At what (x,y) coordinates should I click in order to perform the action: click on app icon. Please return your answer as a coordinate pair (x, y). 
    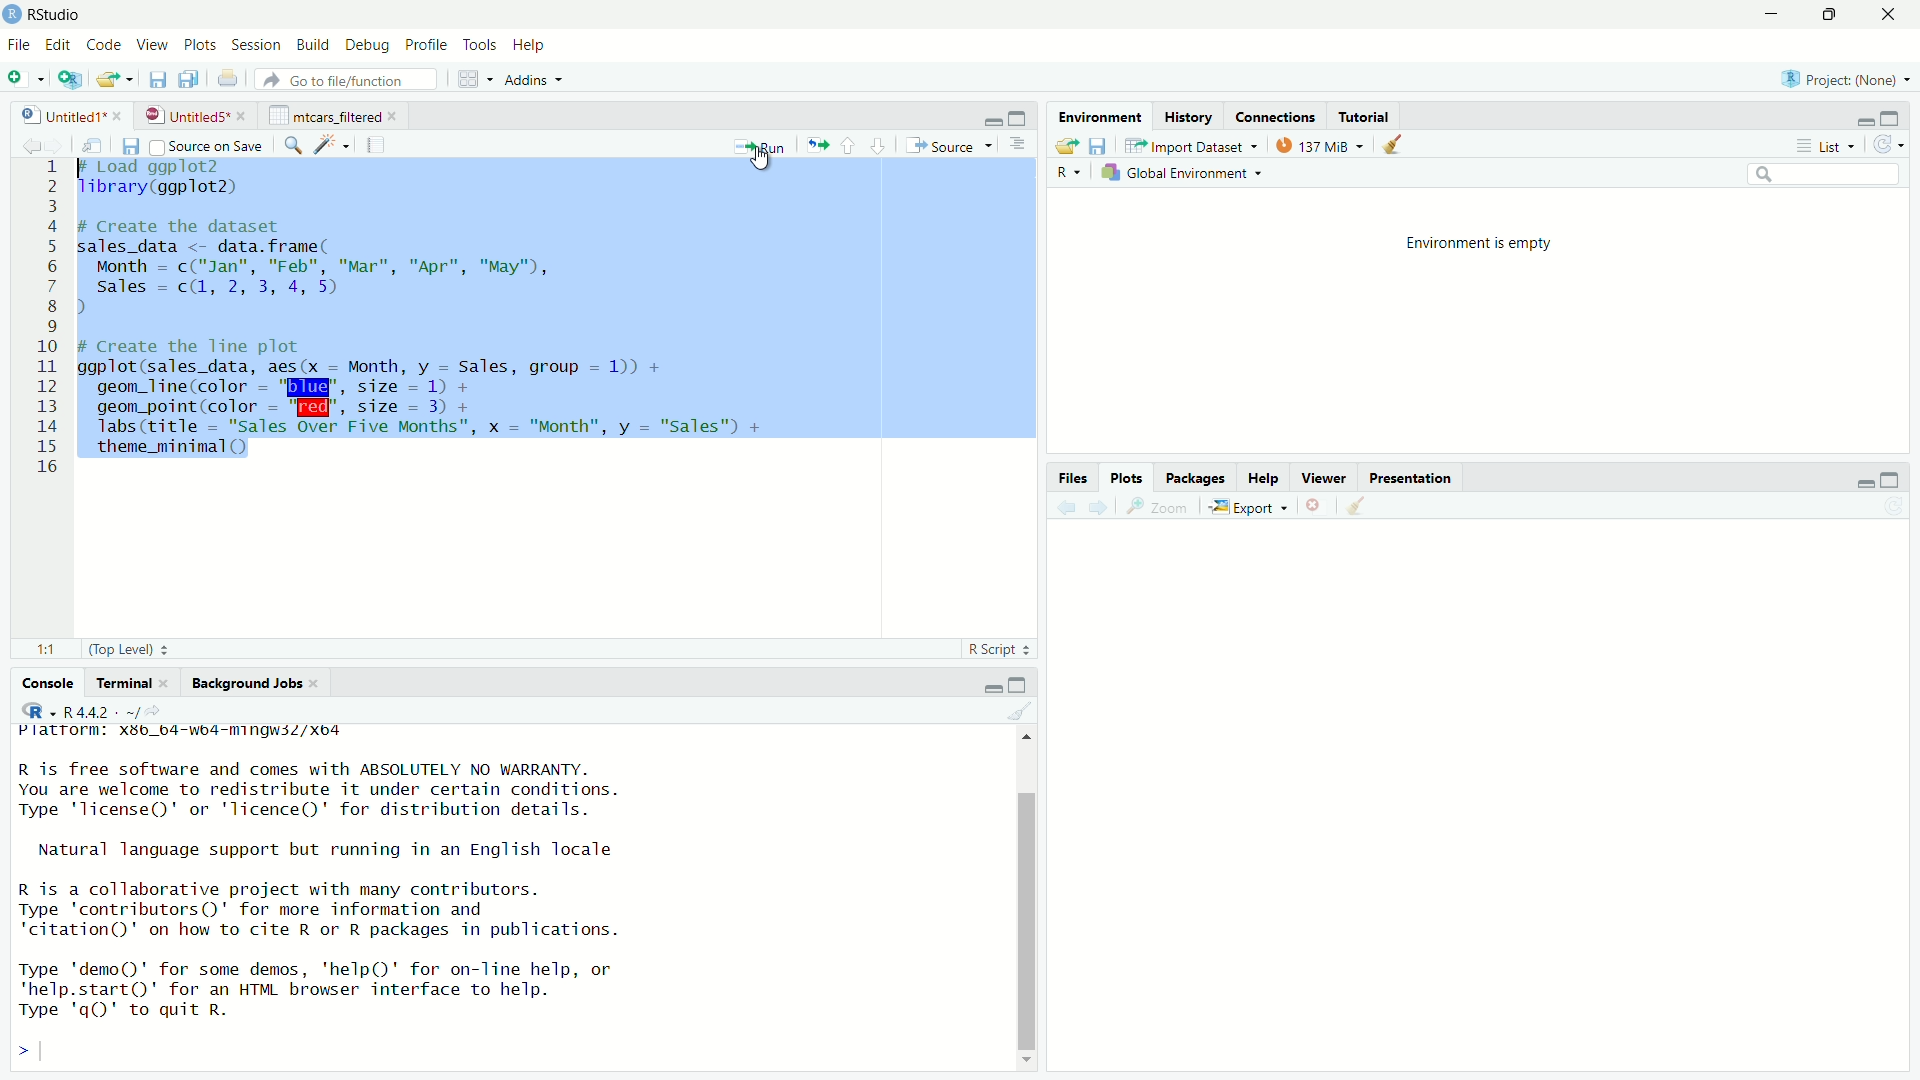
    Looking at the image, I should click on (12, 15).